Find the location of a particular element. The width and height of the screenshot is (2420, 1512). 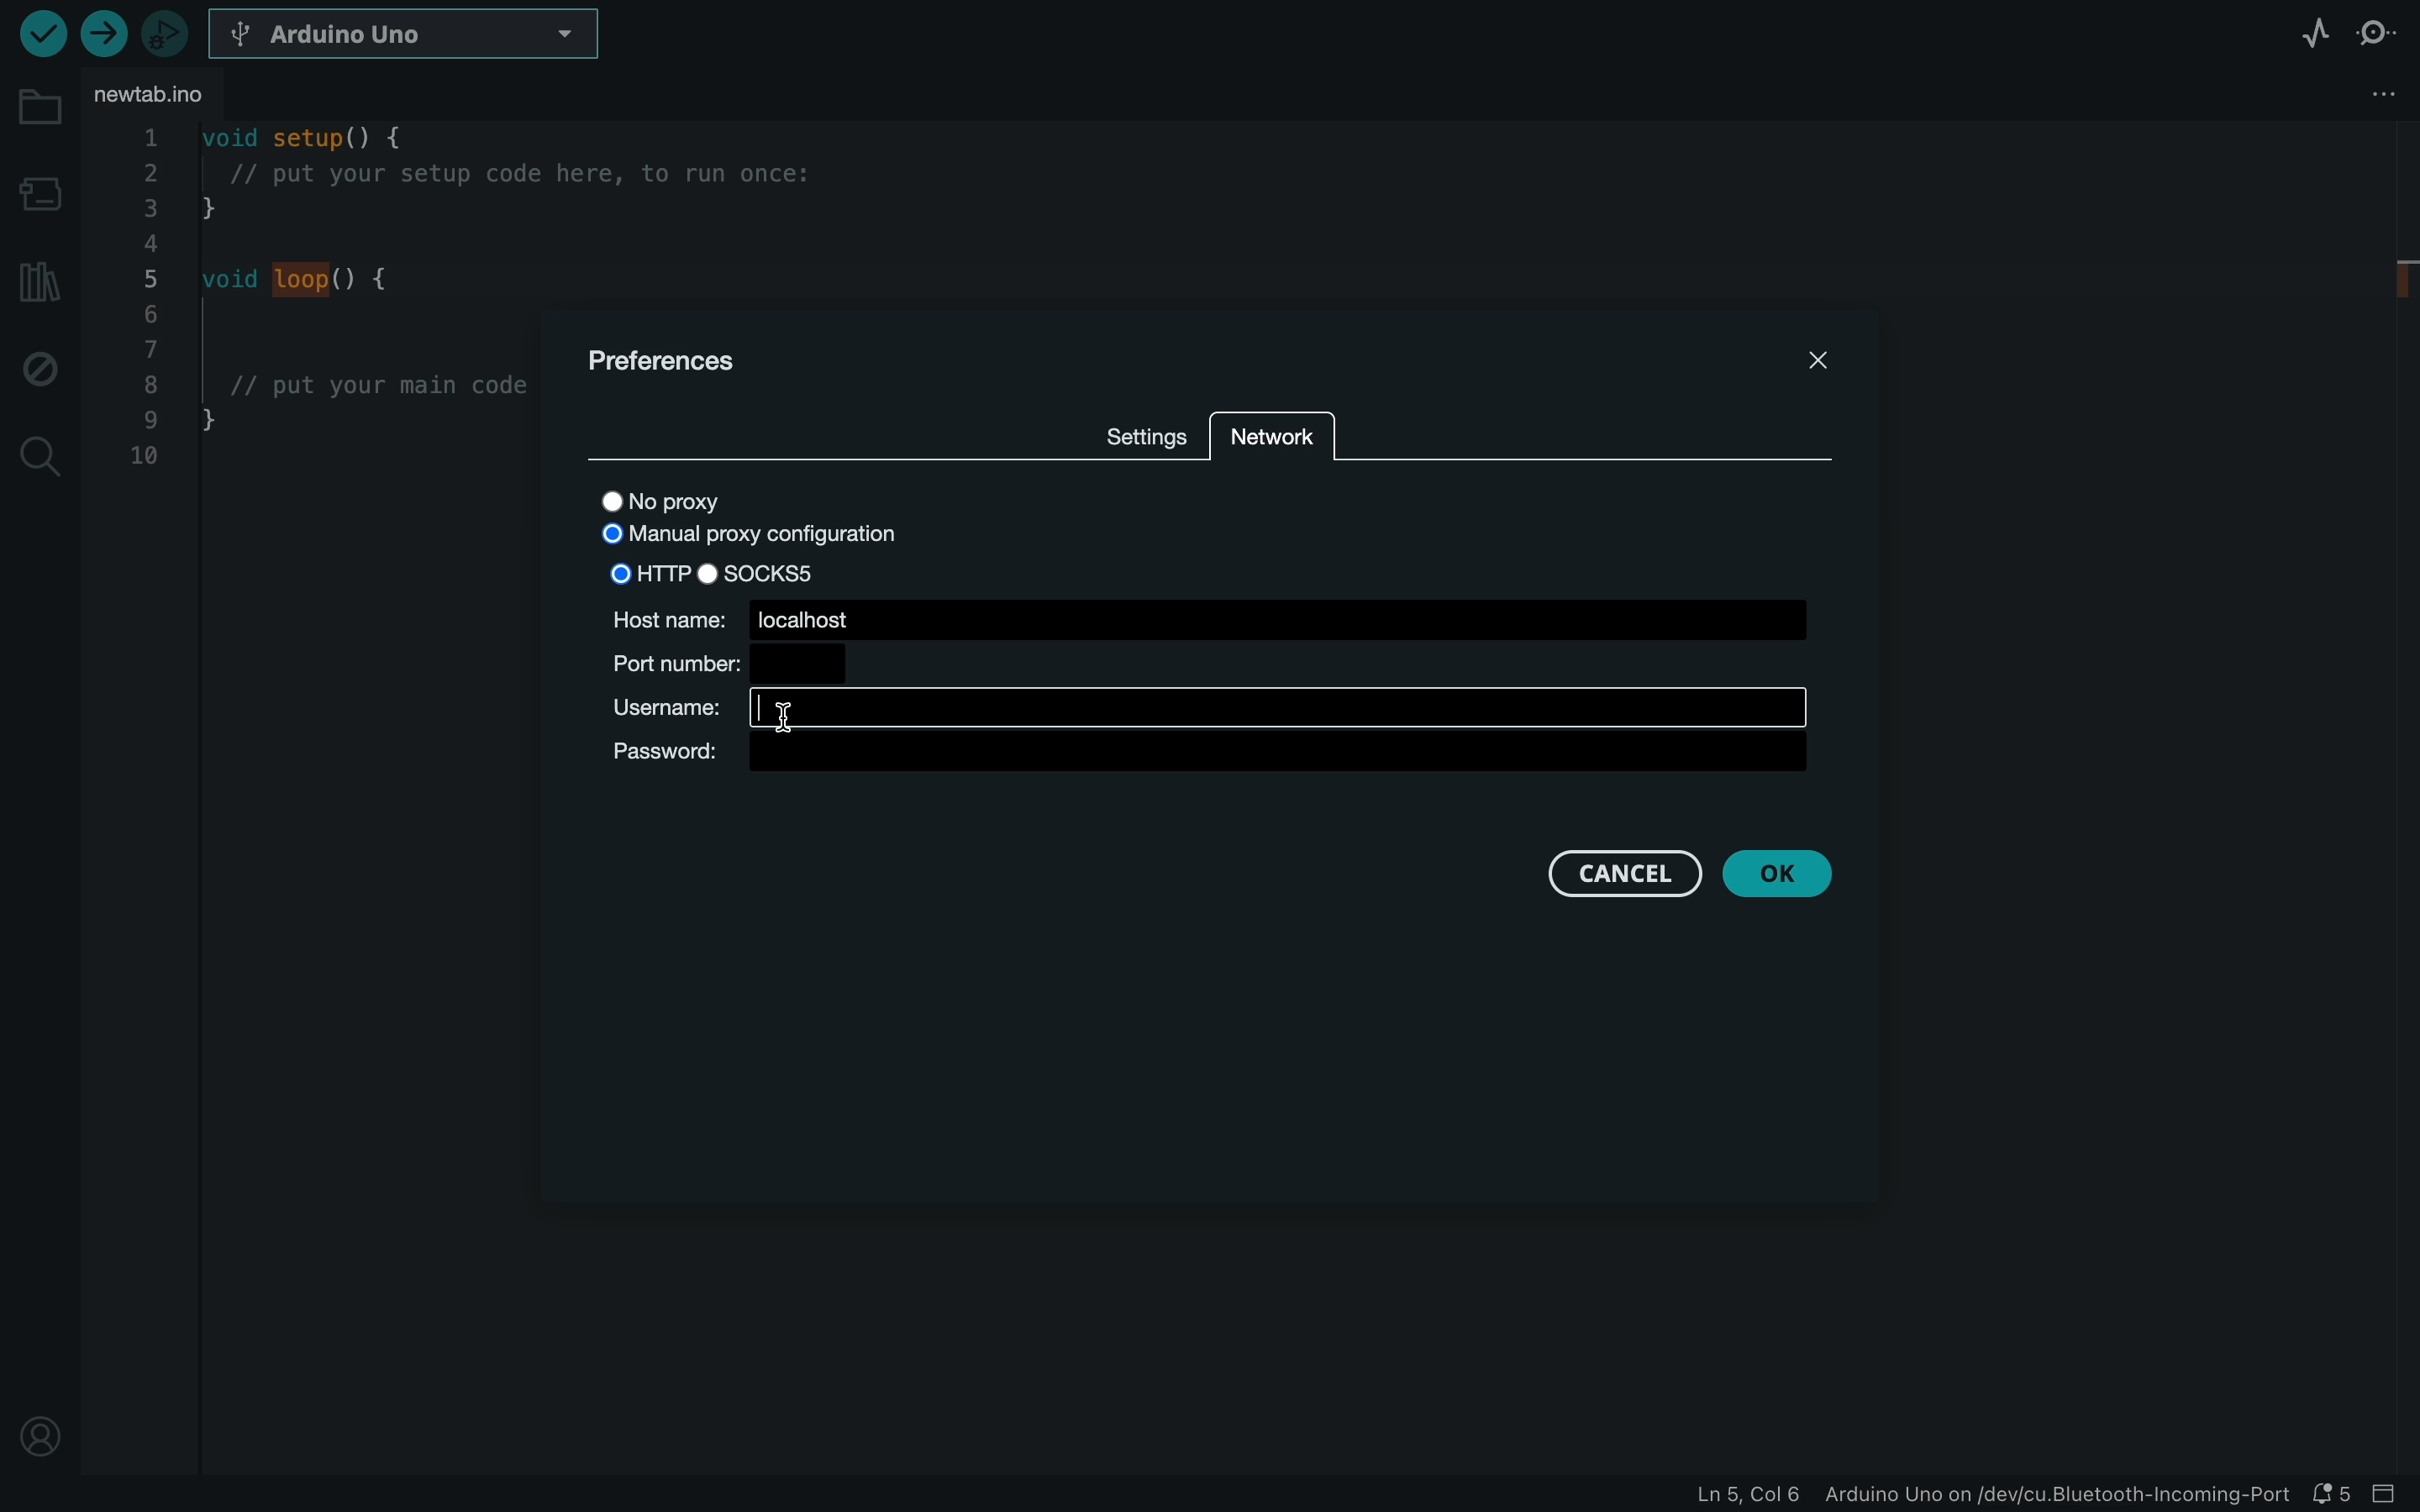

no proxy is located at coordinates (684, 504).